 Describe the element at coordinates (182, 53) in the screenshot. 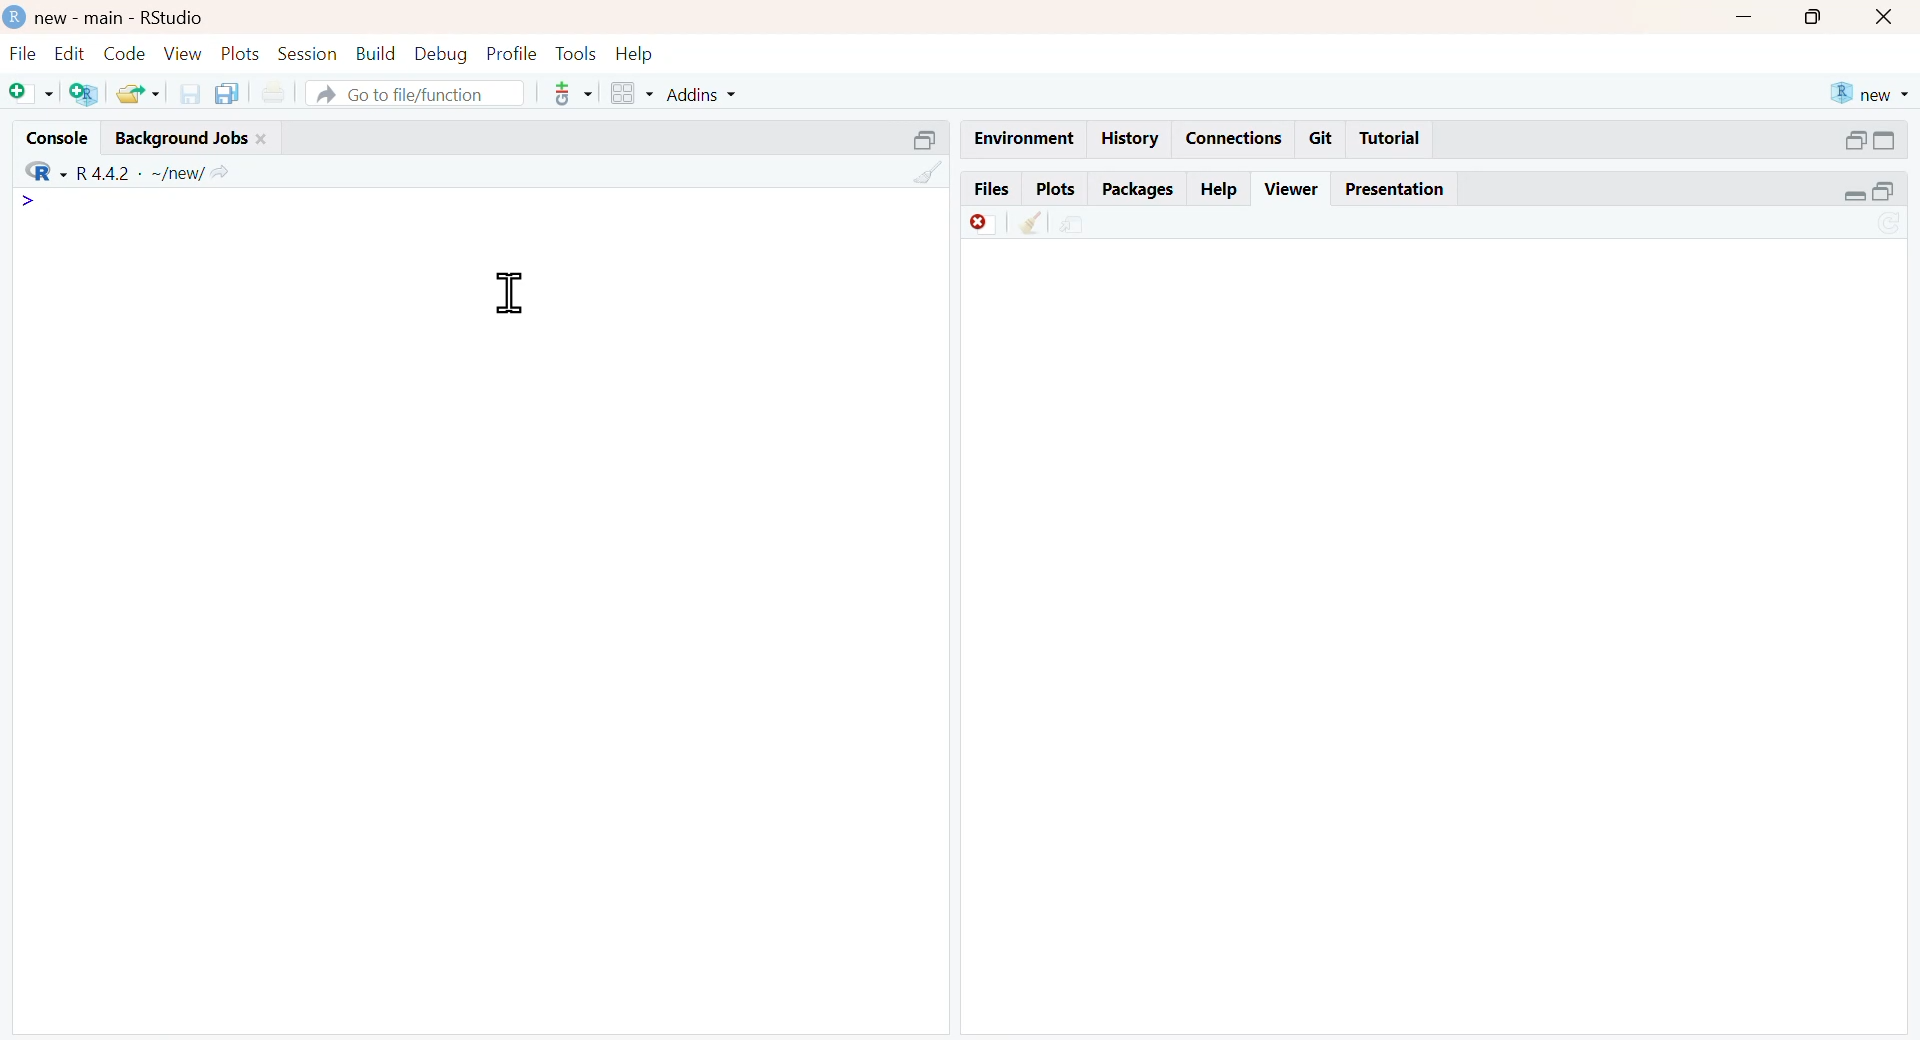

I see `View` at that location.